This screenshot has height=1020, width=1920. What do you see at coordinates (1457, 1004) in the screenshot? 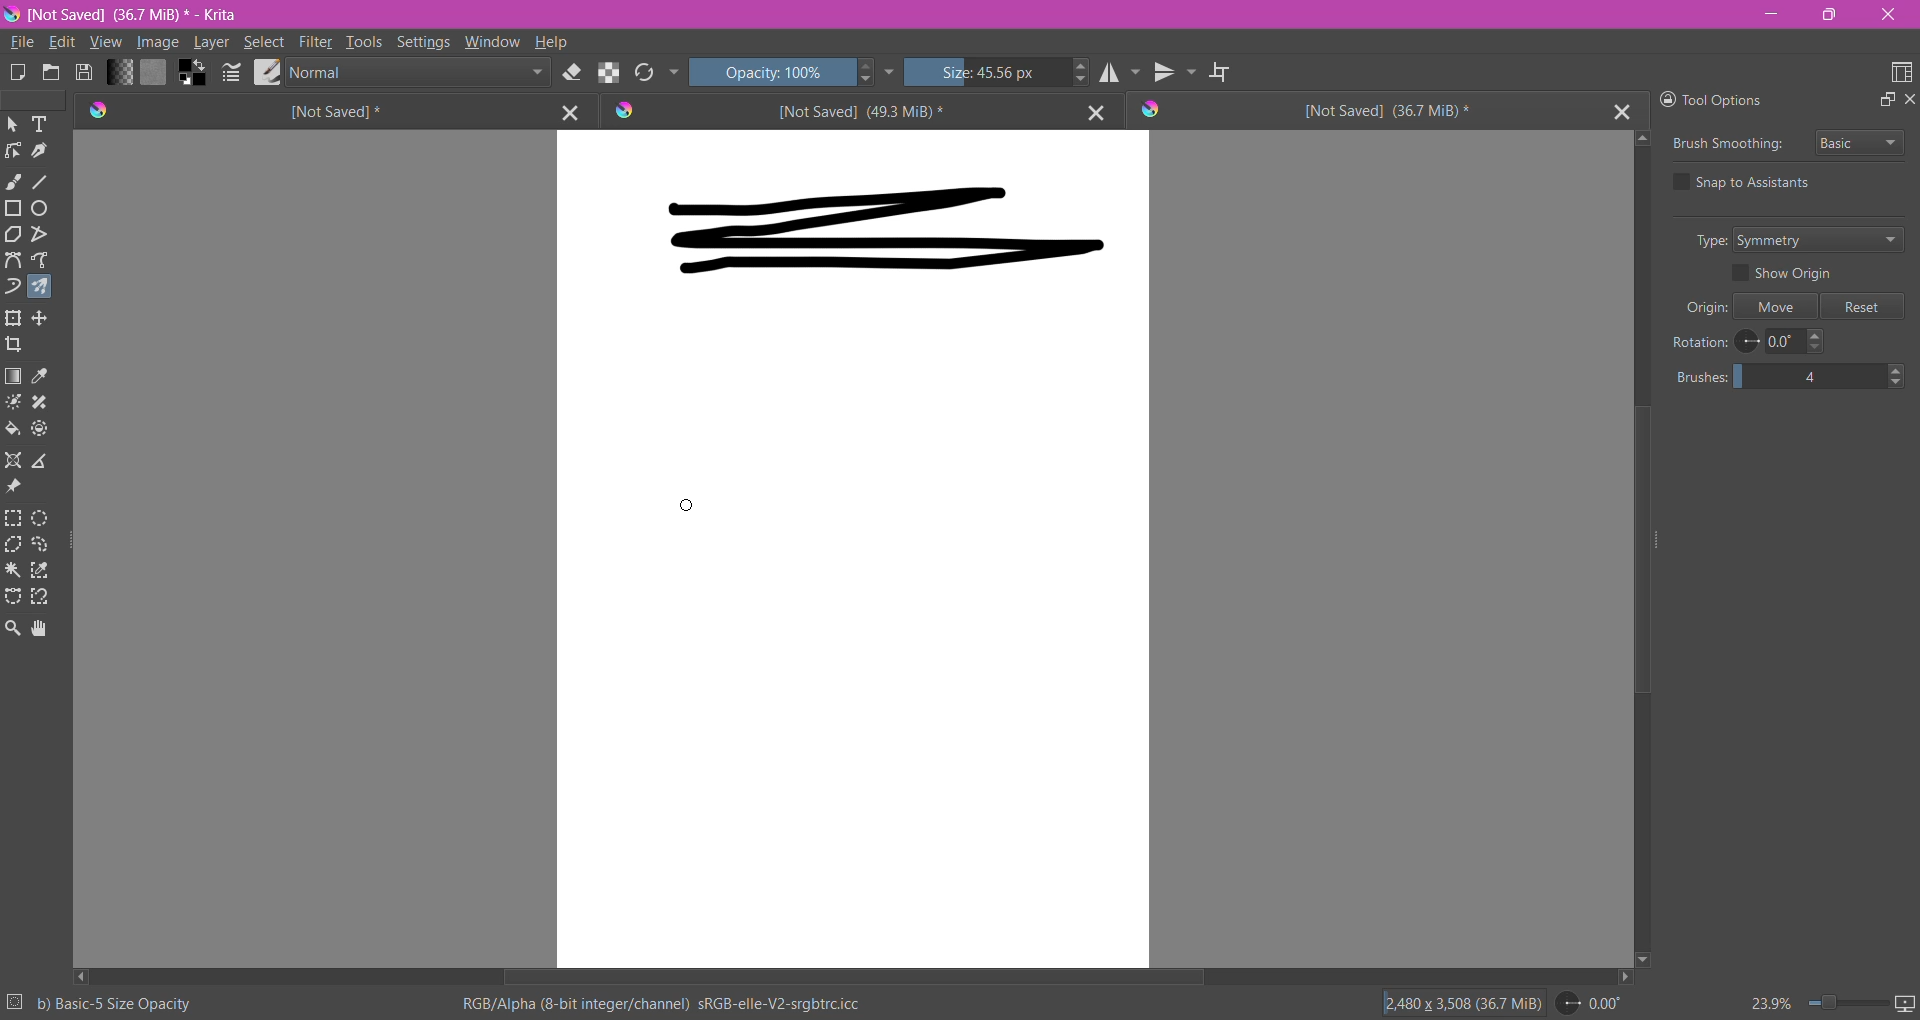
I see `Image Size` at bounding box center [1457, 1004].